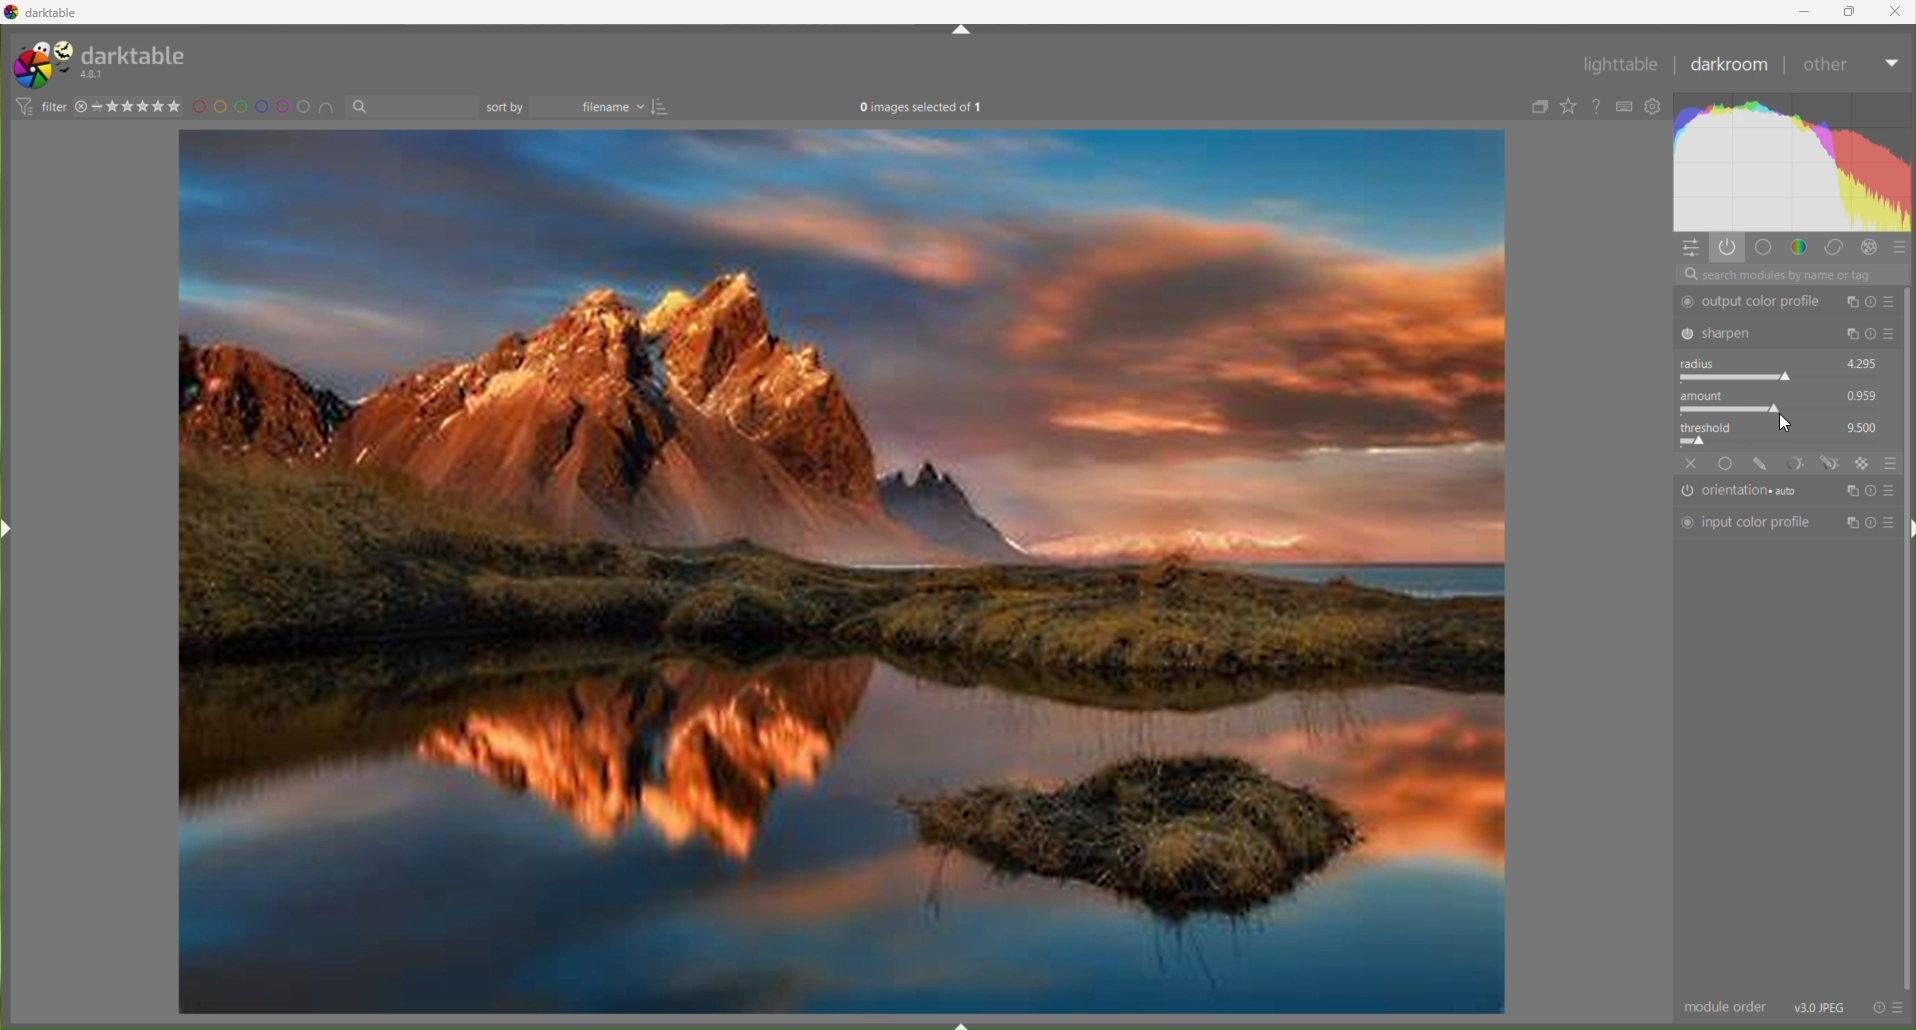 The height and width of the screenshot is (1030, 1916). What do you see at coordinates (1568, 106) in the screenshot?
I see `Favourites` at bounding box center [1568, 106].